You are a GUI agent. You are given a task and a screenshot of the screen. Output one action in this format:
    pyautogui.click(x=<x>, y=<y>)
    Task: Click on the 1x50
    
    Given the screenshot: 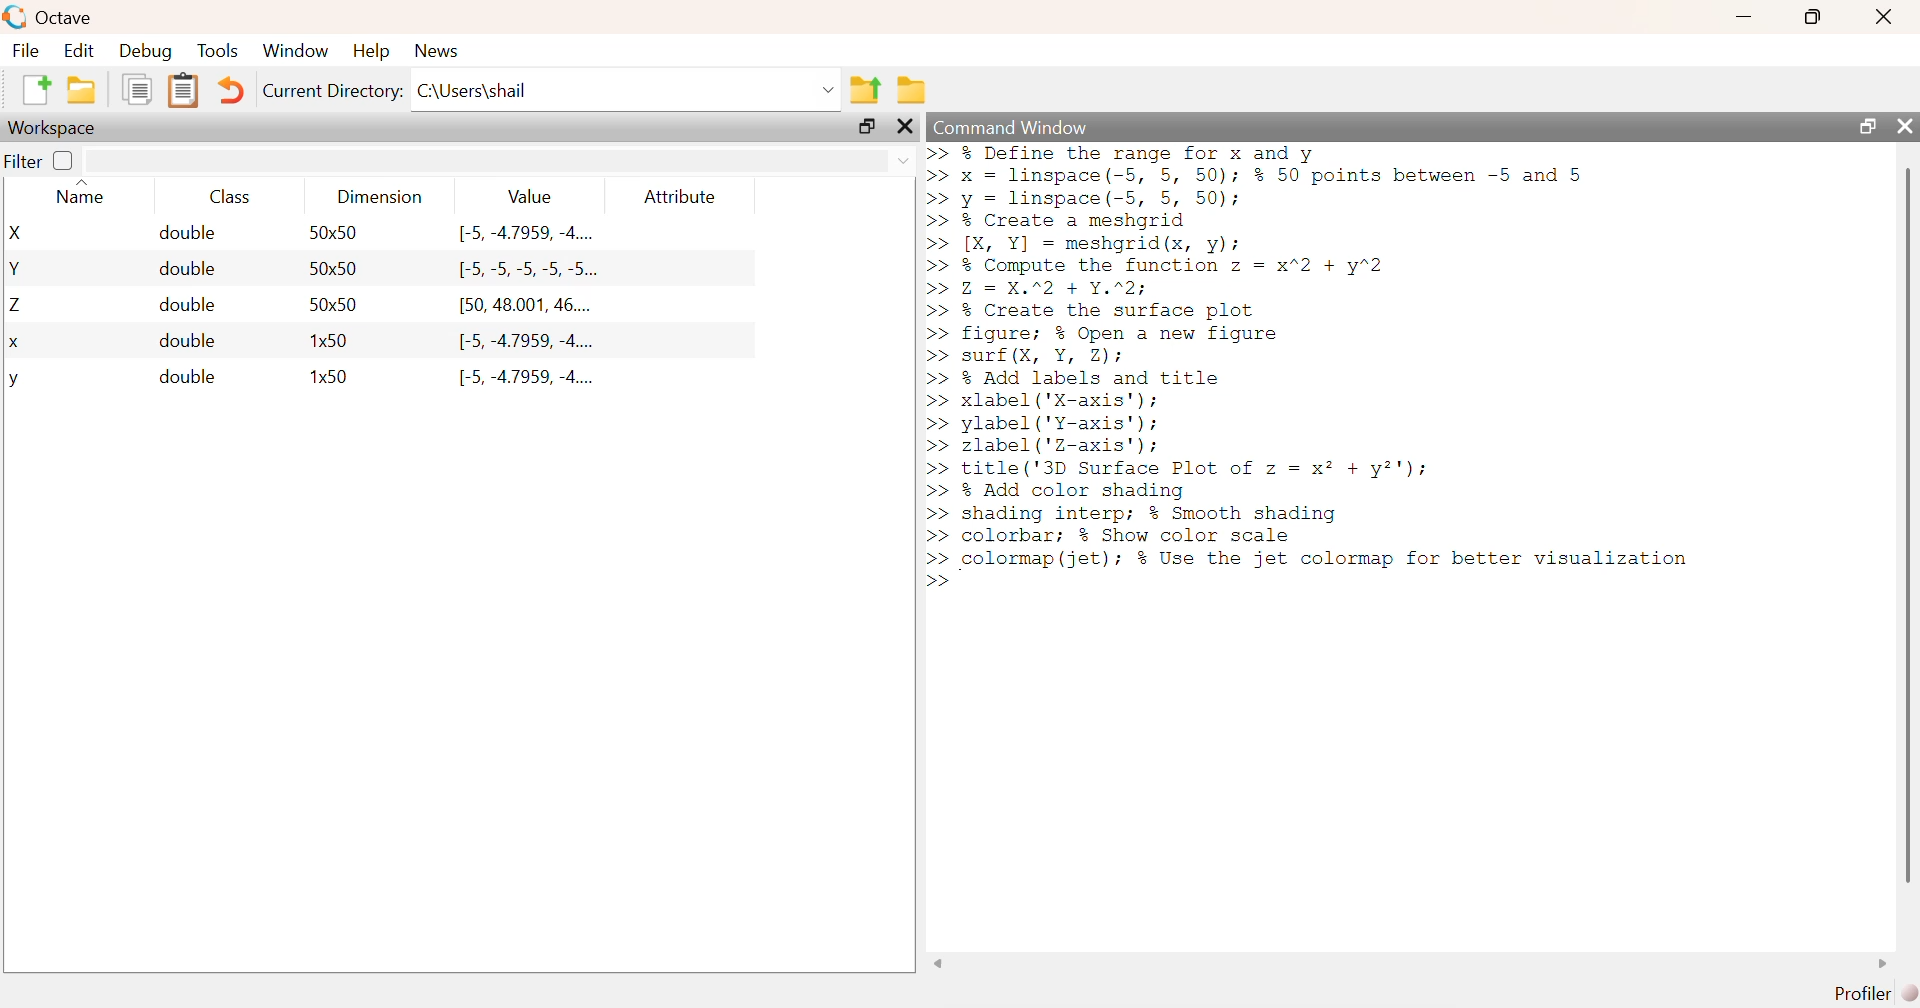 What is the action you would take?
    pyautogui.click(x=332, y=340)
    